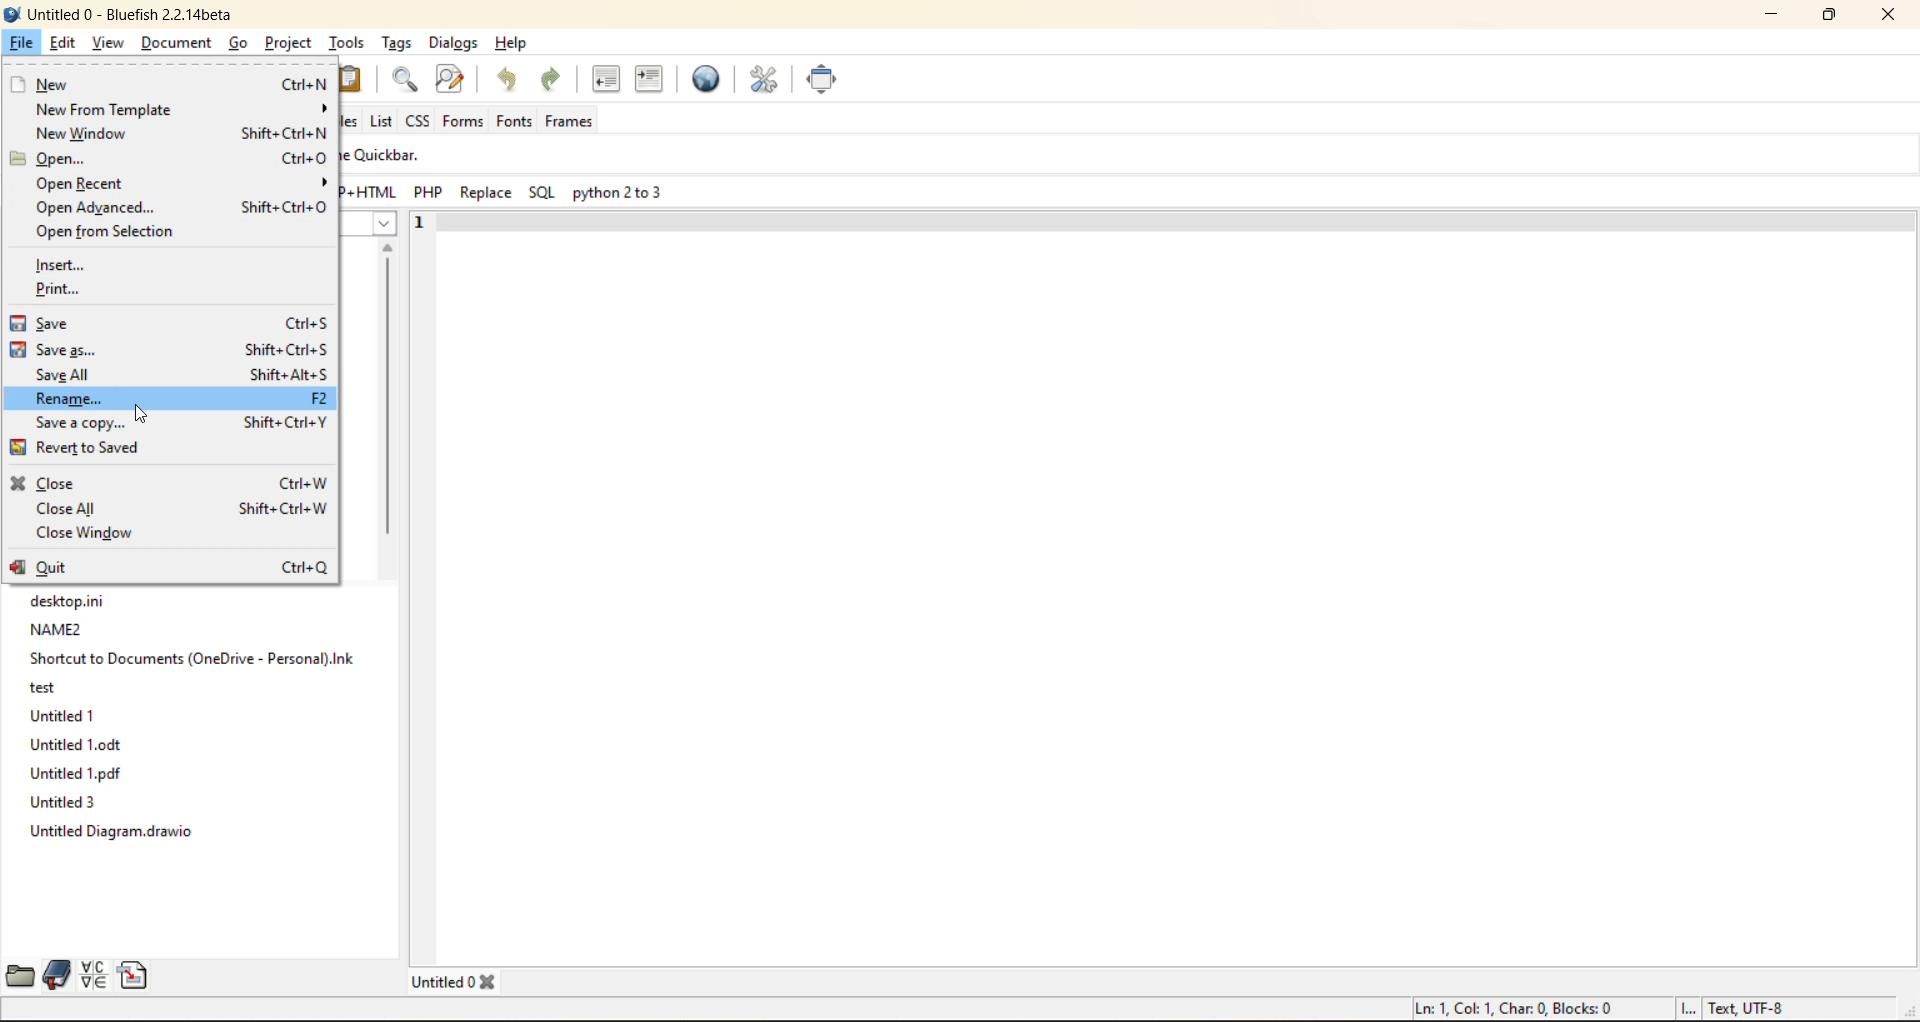 This screenshot has width=1920, height=1022. Describe the element at coordinates (287, 511) in the screenshot. I see `Shift+Ctrl+W |` at that location.